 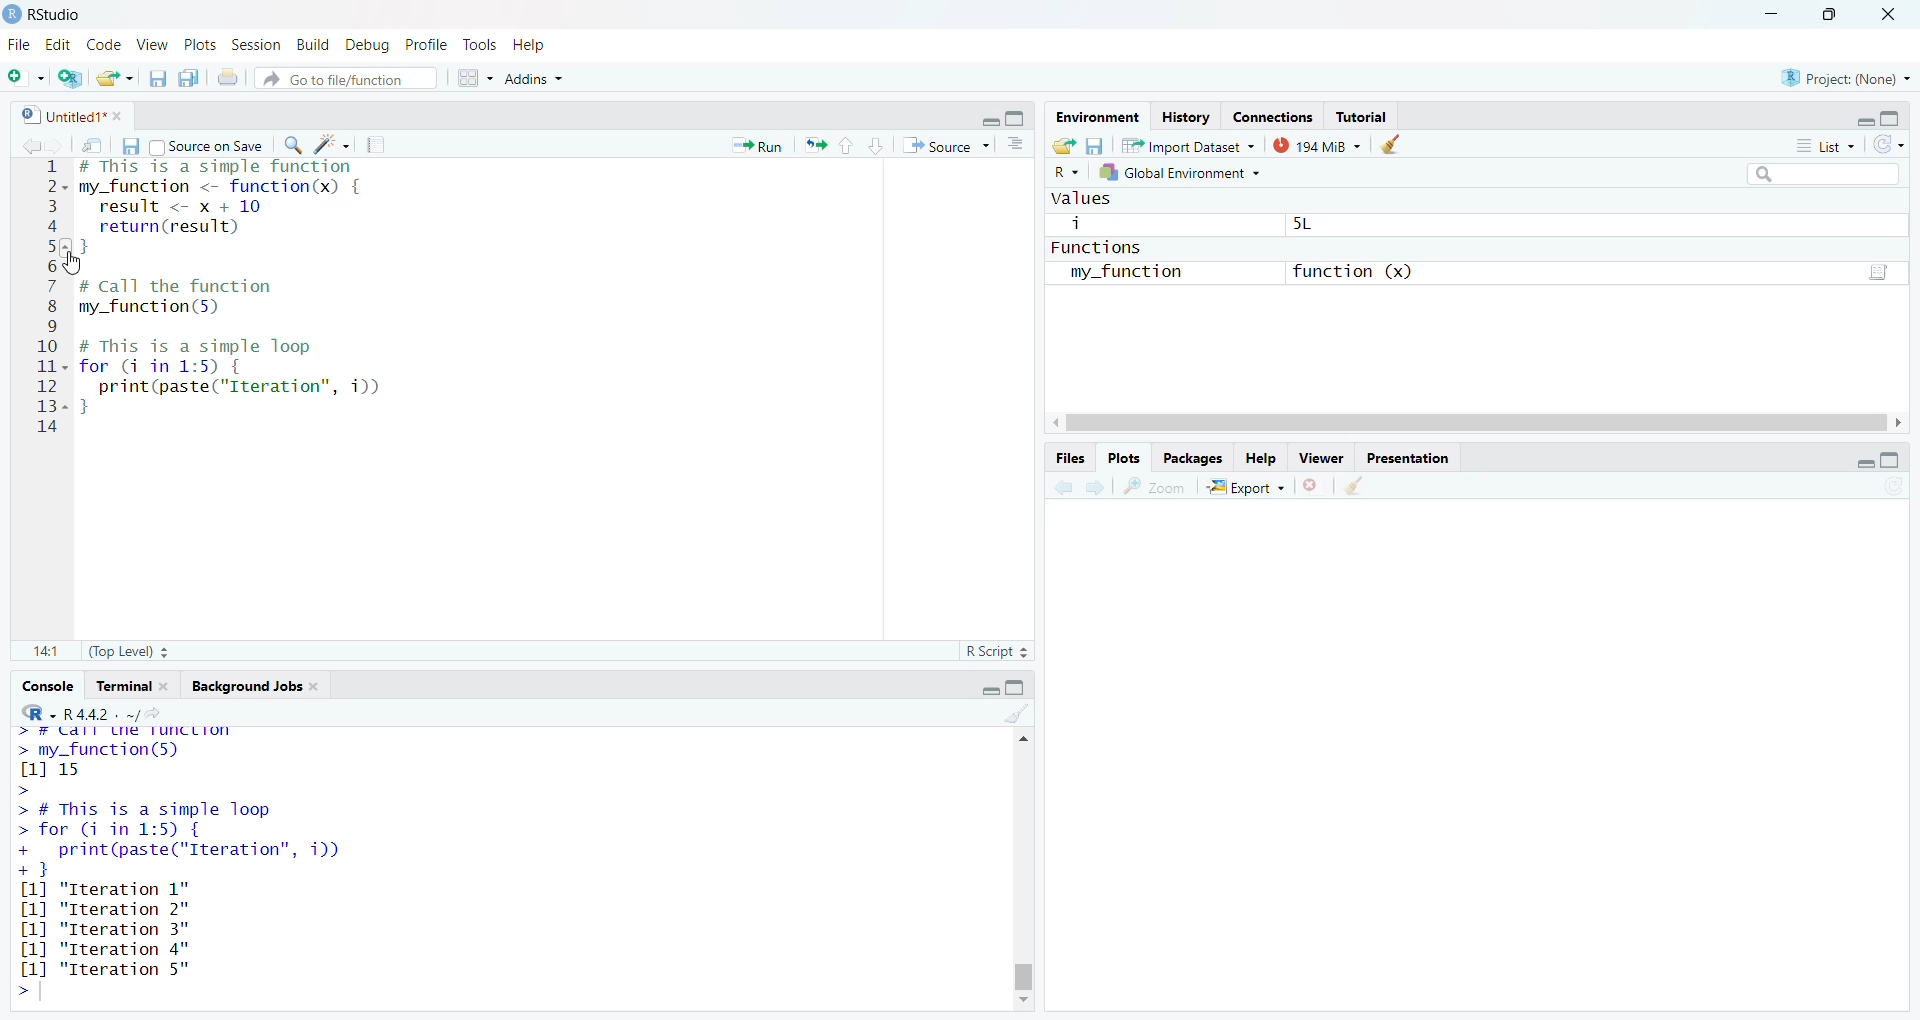 What do you see at coordinates (761, 145) in the screenshot?
I see `run the current line or selection` at bounding box center [761, 145].